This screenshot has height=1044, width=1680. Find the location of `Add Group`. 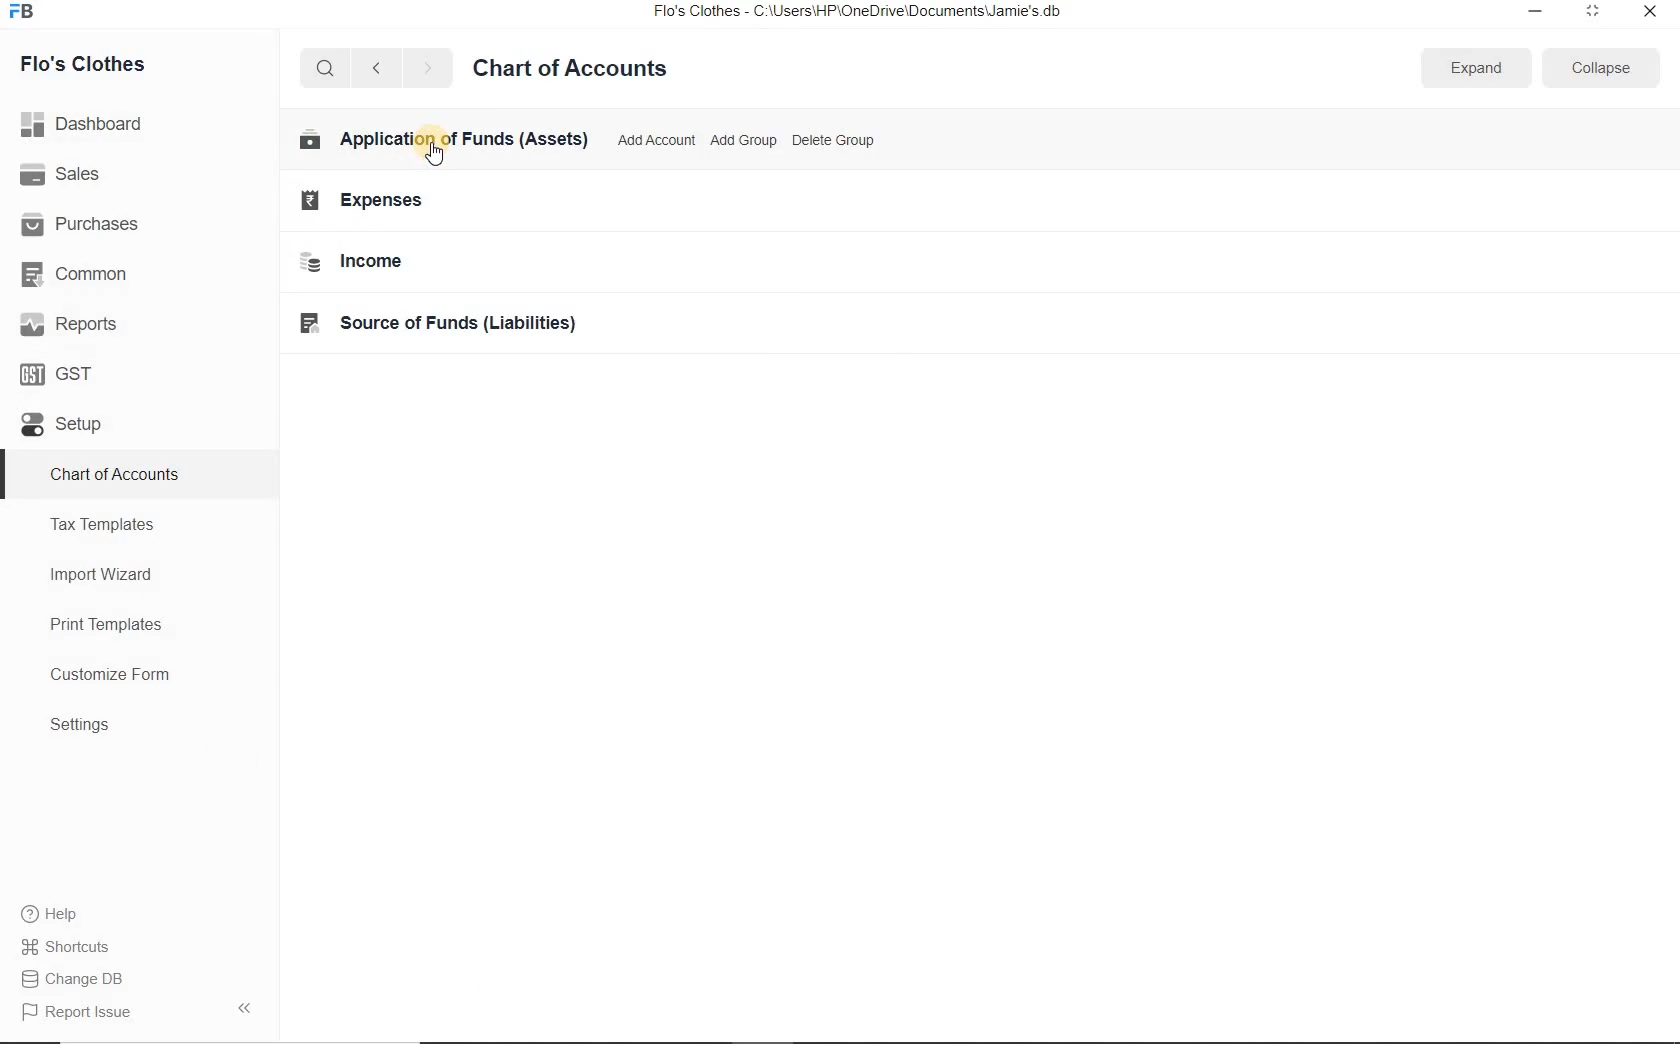

Add Group is located at coordinates (742, 138).